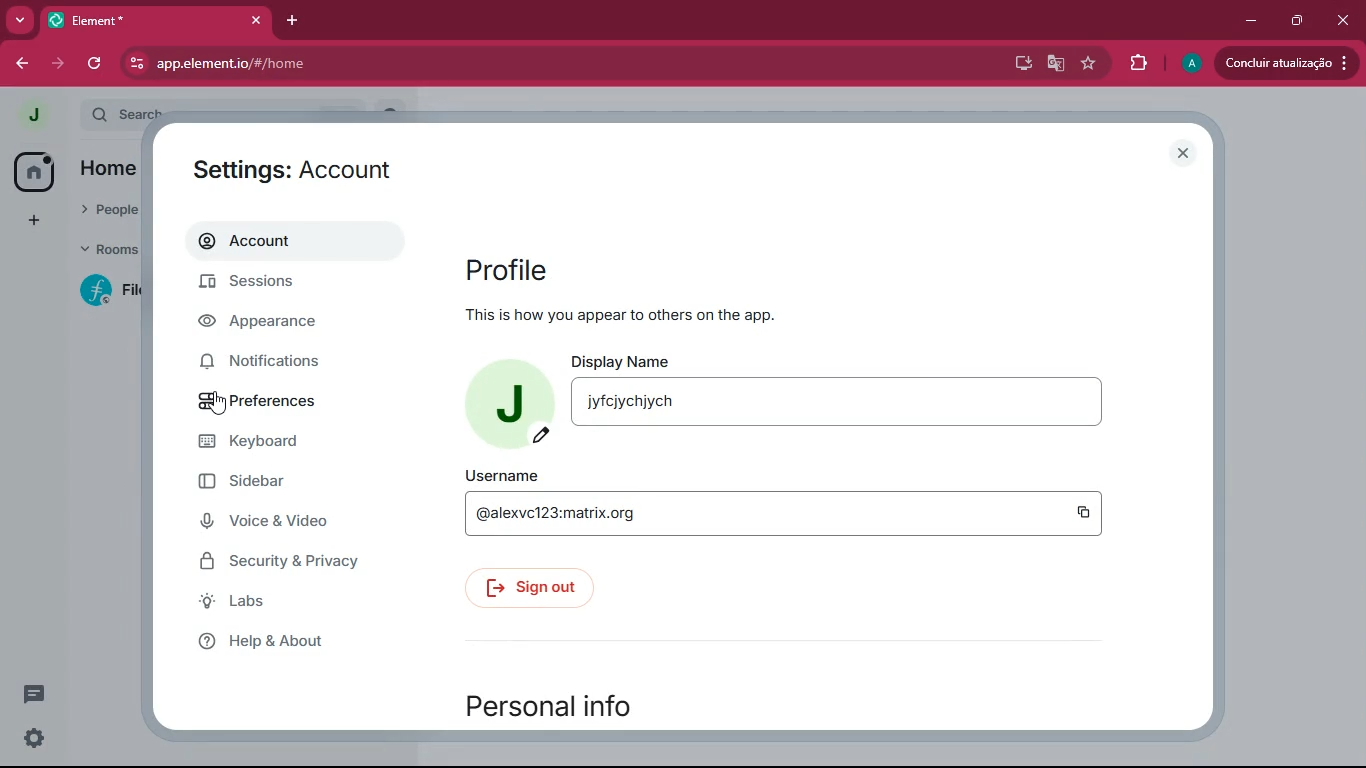 Image resolution: width=1366 pixels, height=768 pixels. What do you see at coordinates (295, 21) in the screenshot?
I see `add tab` at bounding box center [295, 21].